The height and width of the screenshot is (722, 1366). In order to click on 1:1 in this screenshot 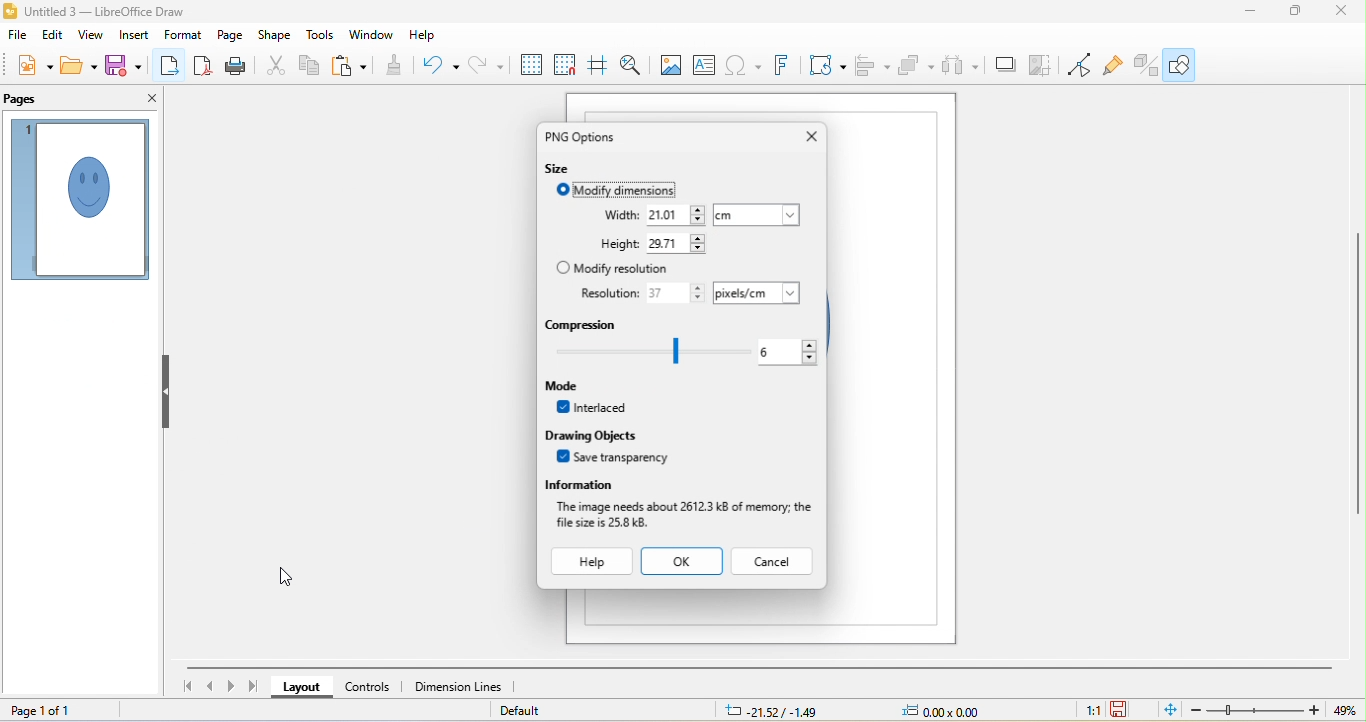, I will do `click(1092, 709)`.